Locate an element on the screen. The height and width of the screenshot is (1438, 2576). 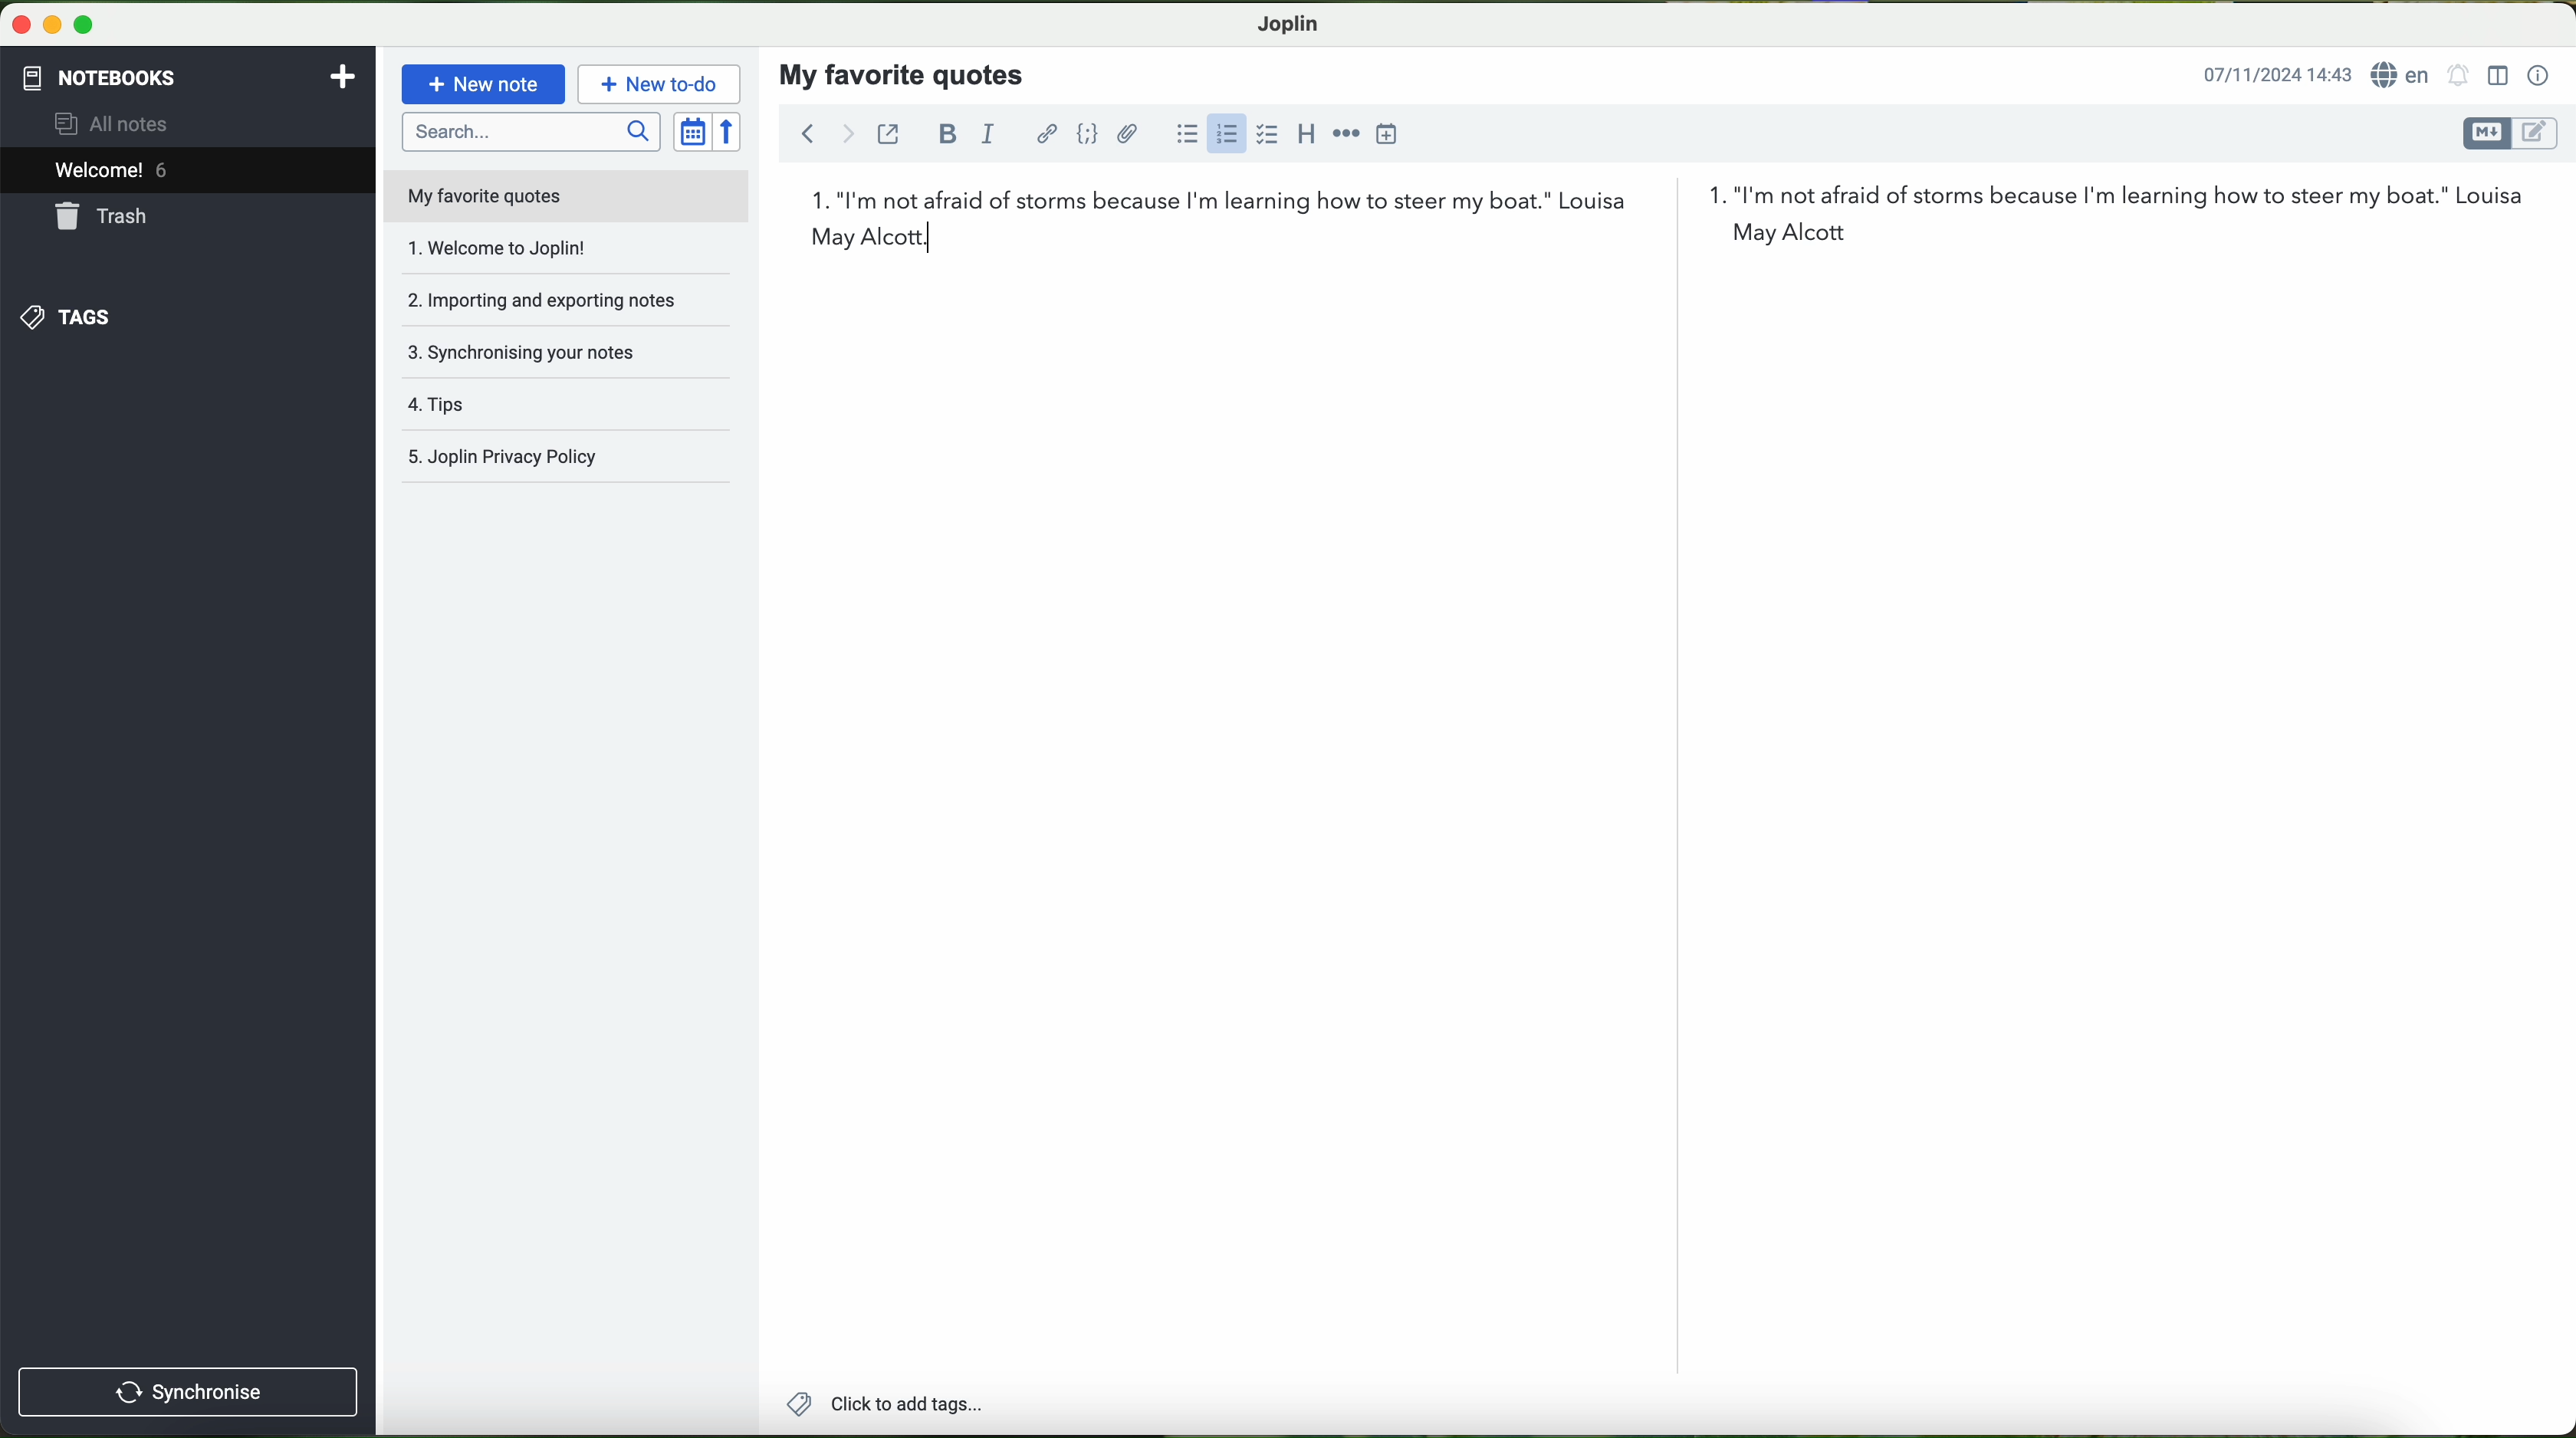
Joplin is located at coordinates (1286, 23).